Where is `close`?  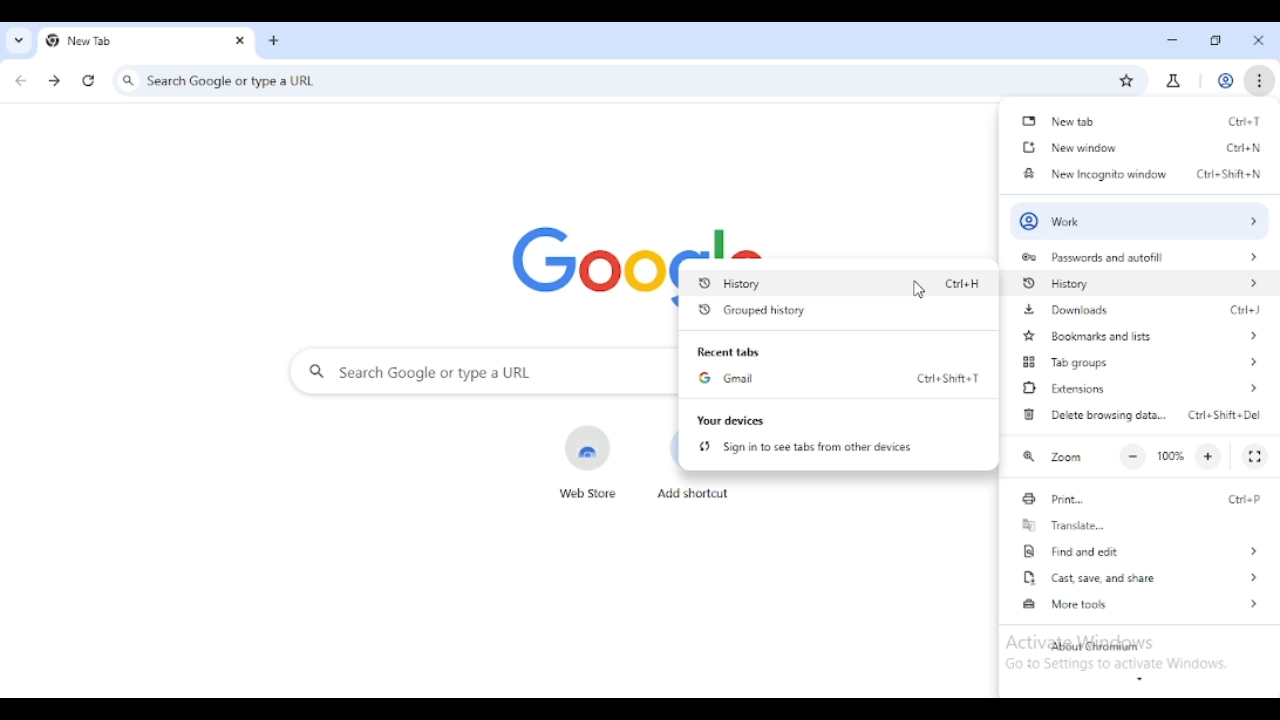 close is located at coordinates (1259, 40).